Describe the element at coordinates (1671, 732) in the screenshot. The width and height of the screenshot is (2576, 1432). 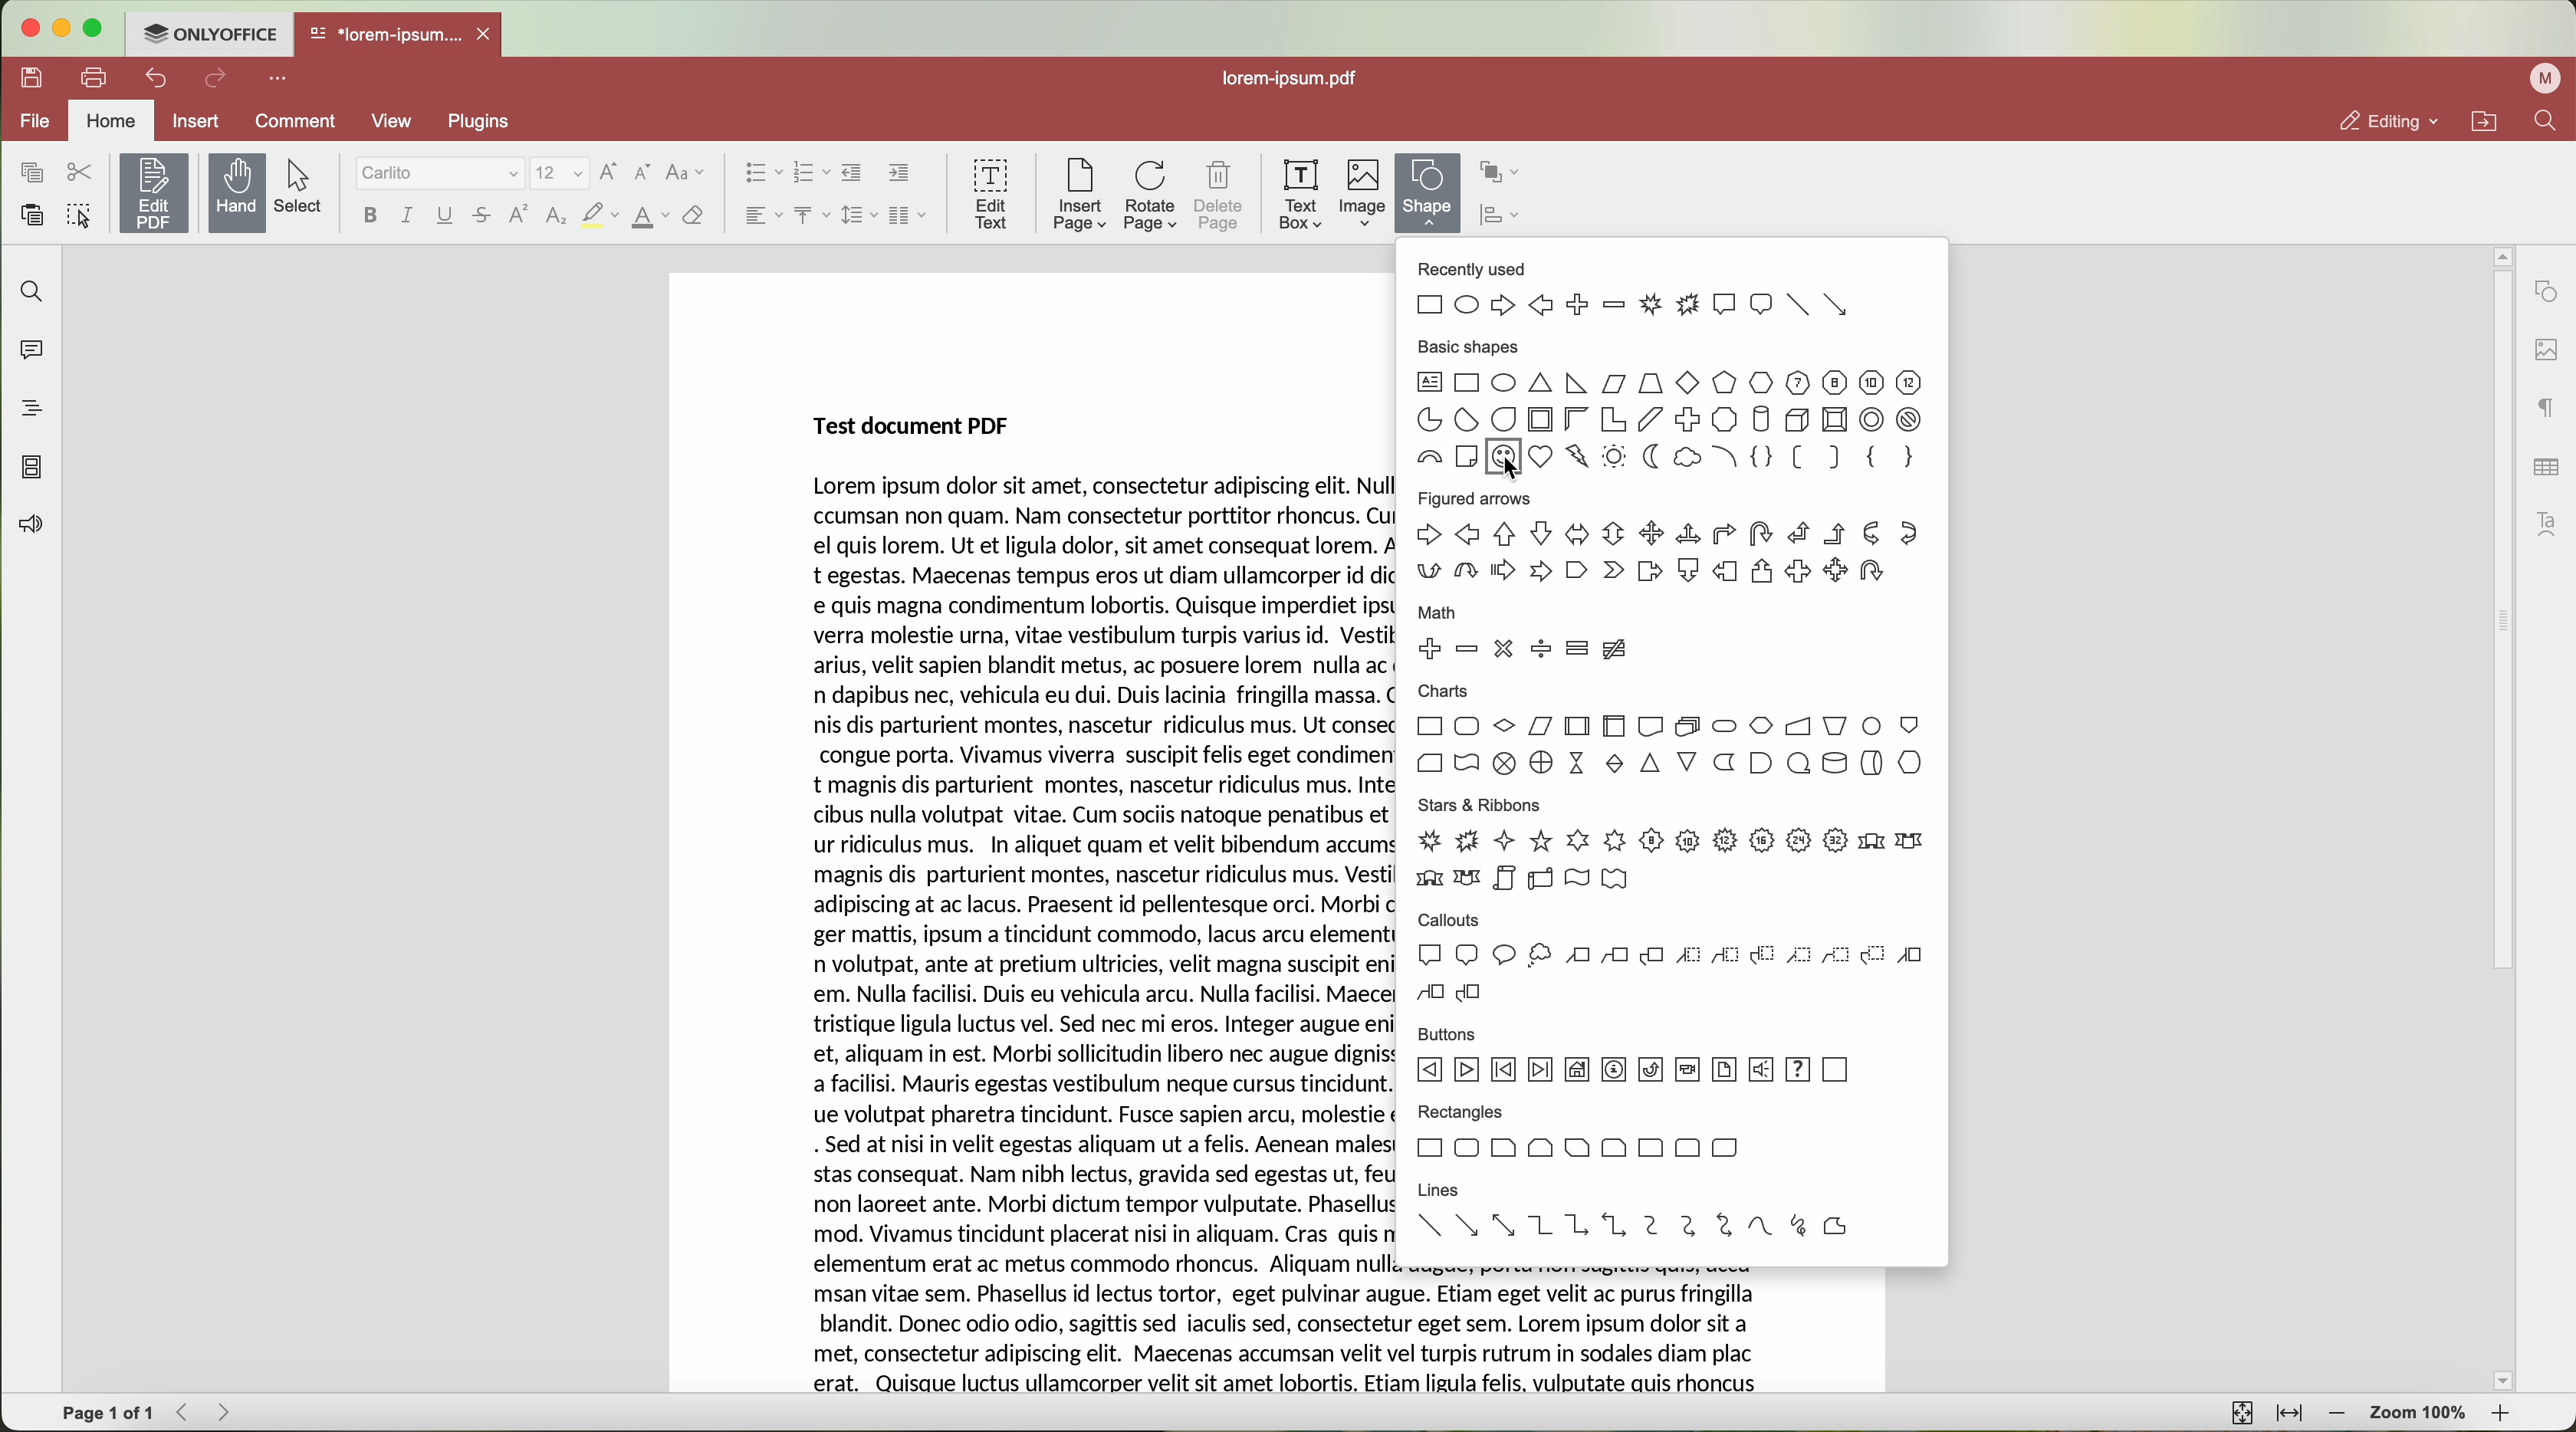
I see `charts` at that location.